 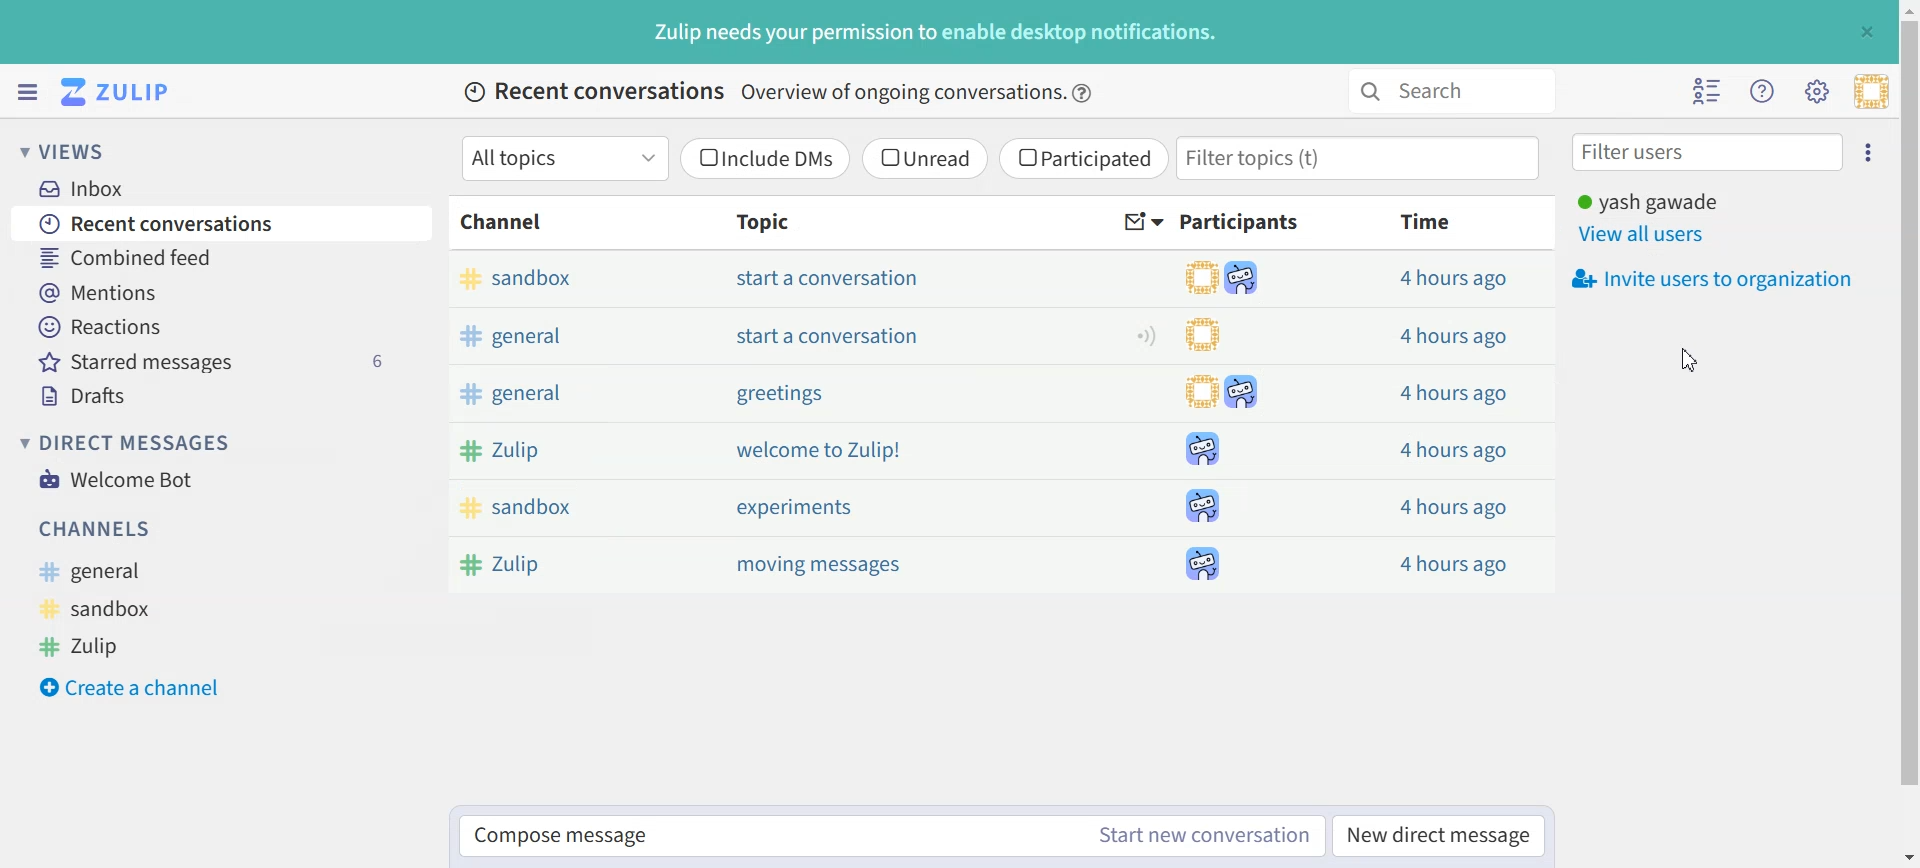 I want to click on All topics, so click(x=564, y=158).